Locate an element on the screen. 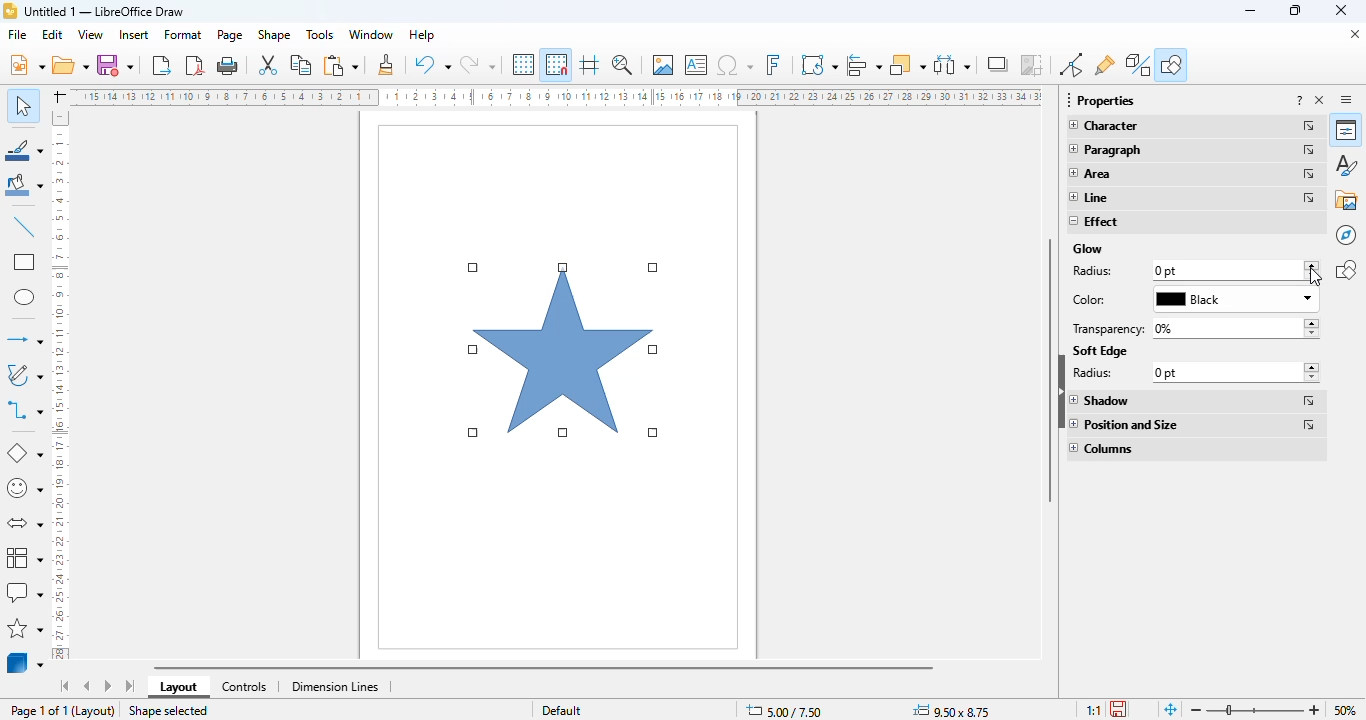  export directly as PDF is located at coordinates (196, 65).